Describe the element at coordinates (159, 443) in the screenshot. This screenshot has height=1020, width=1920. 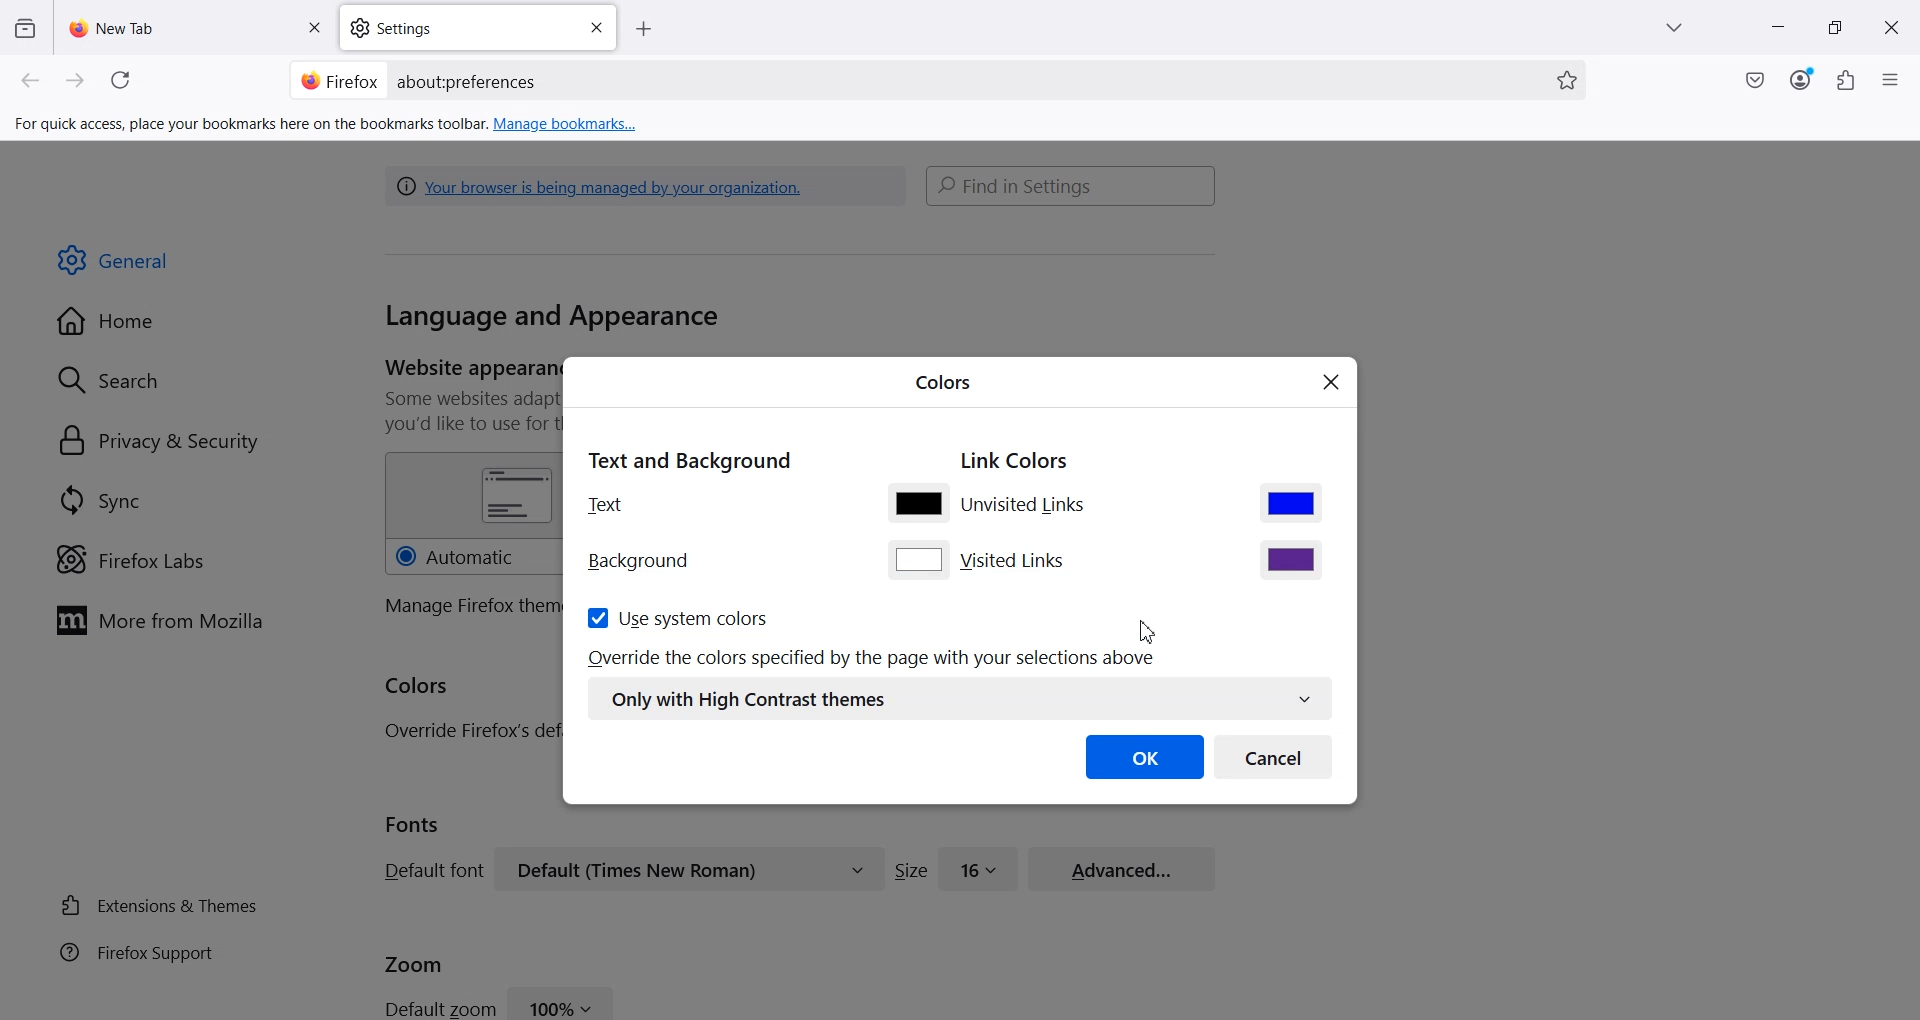
I see `8 Privacy & Security` at that location.